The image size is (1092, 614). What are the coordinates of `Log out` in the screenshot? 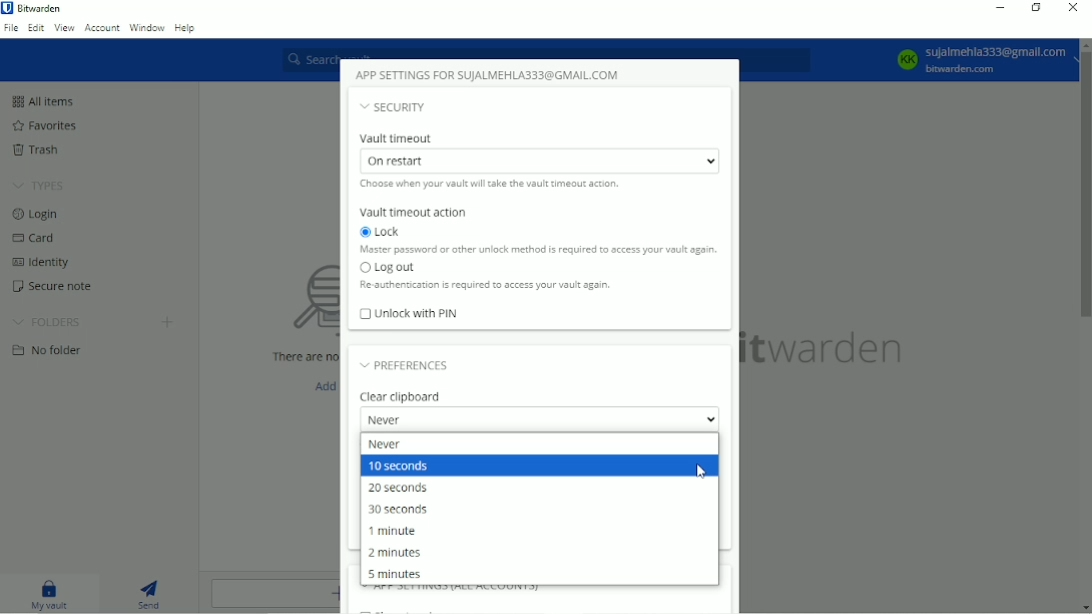 It's located at (486, 276).